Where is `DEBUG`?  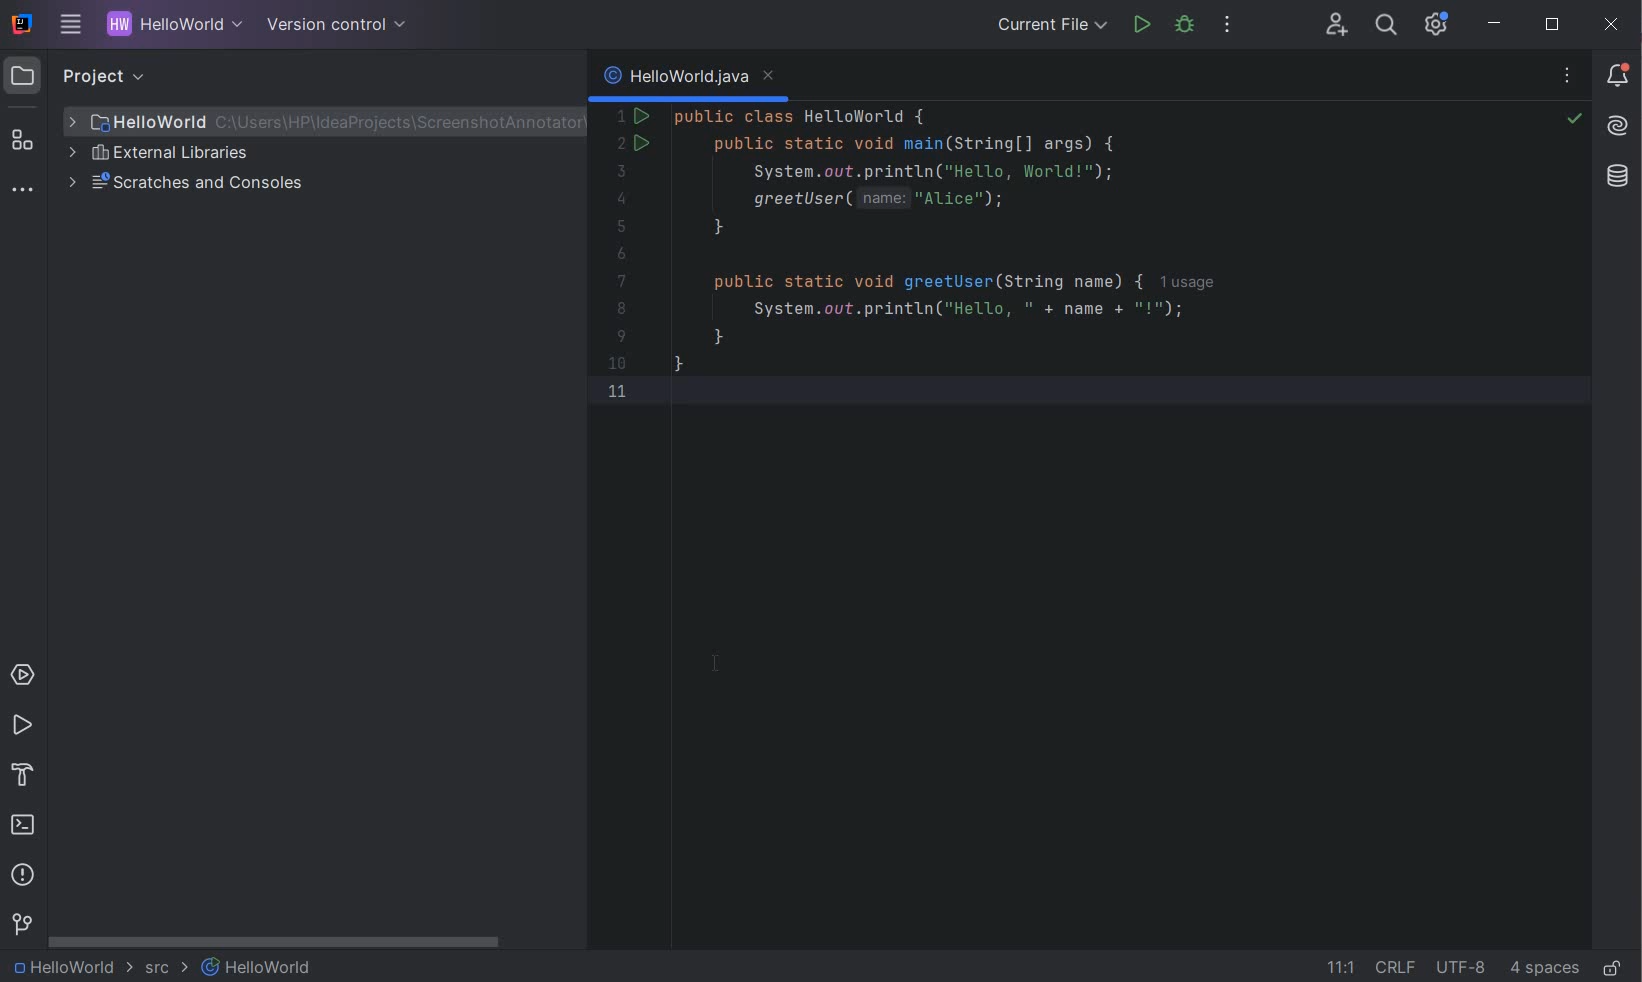
DEBUG is located at coordinates (1188, 28).